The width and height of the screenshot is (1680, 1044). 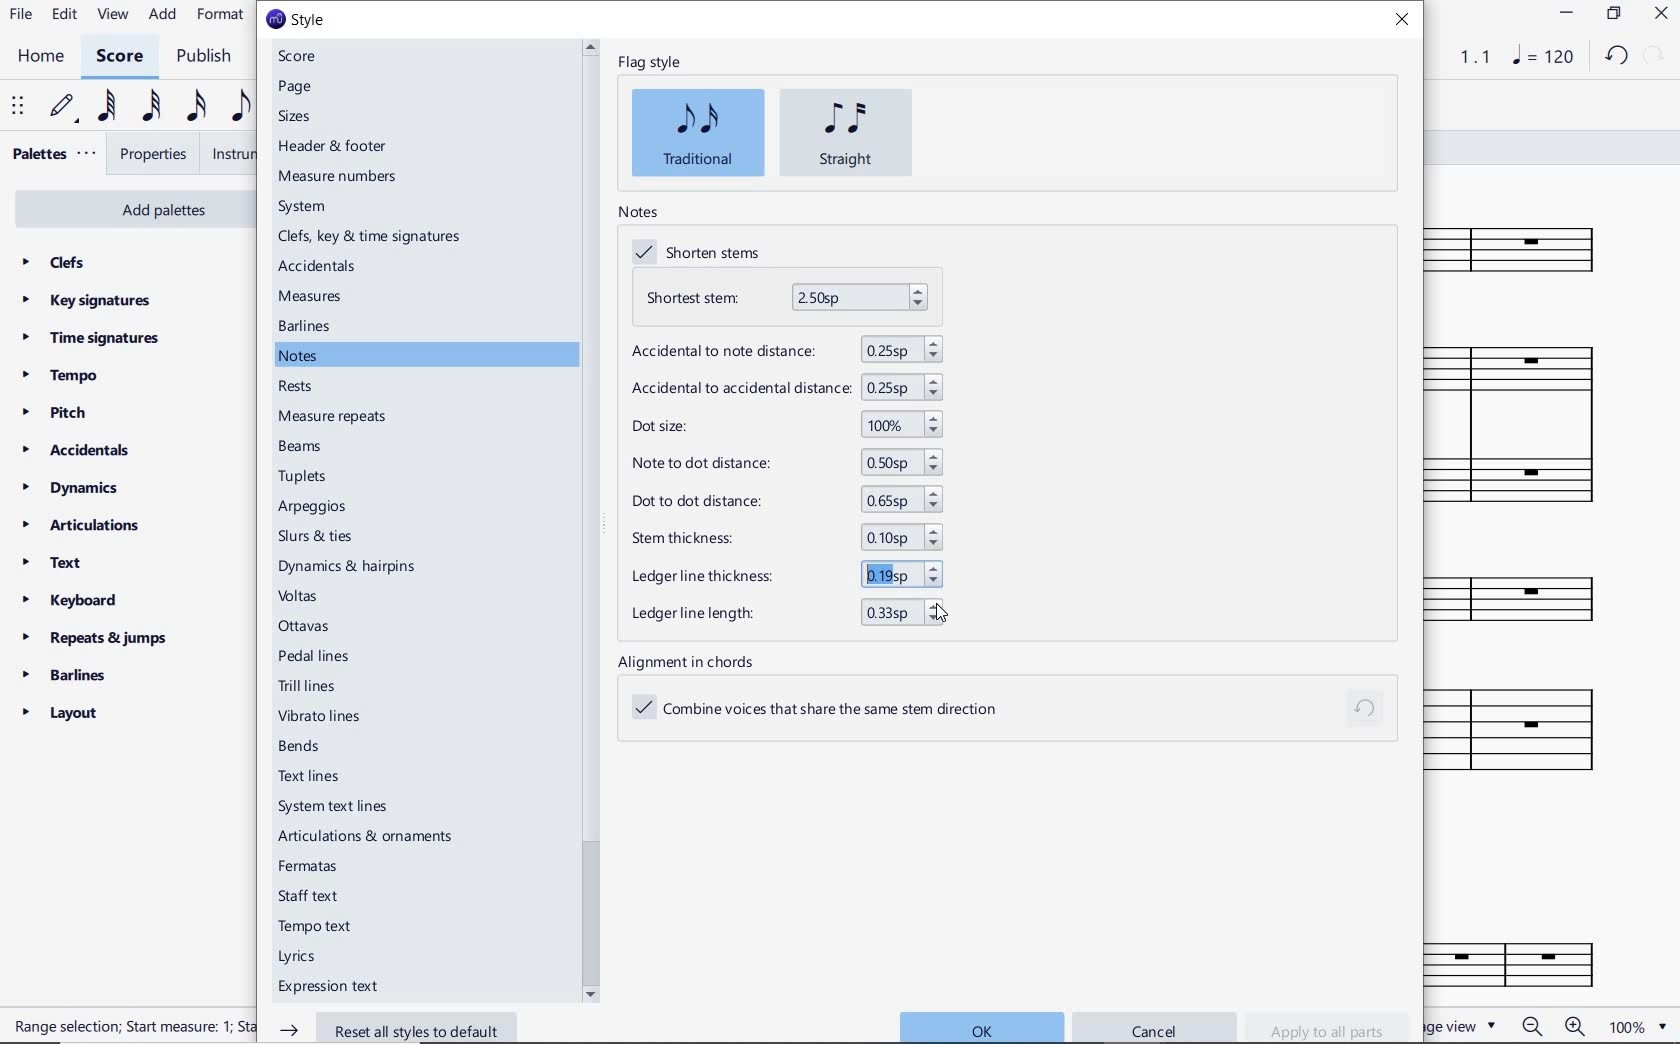 What do you see at coordinates (163, 16) in the screenshot?
I see `add` at bounding box center [163, 16].